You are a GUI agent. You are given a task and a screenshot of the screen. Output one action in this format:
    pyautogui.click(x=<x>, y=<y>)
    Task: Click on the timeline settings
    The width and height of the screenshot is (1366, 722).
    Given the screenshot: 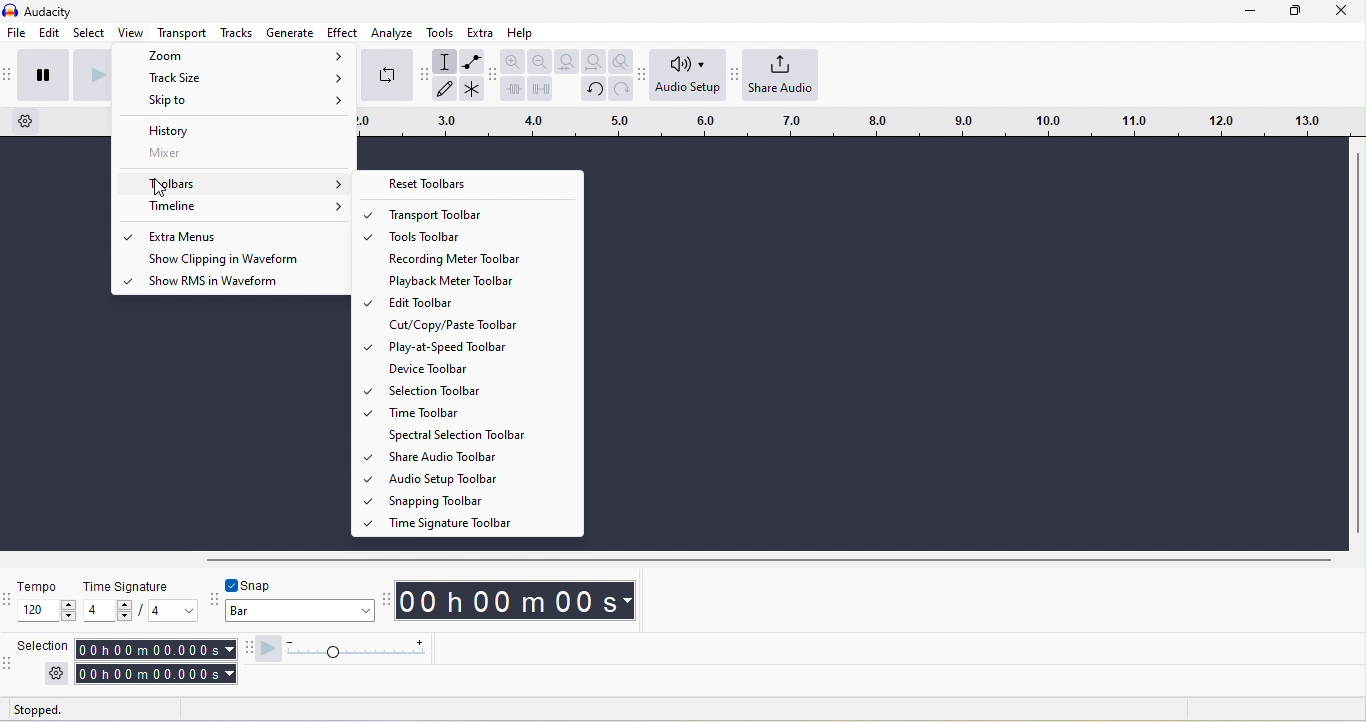 What is the action you would take?
    pyautogui.click(x=26, y=121)
    